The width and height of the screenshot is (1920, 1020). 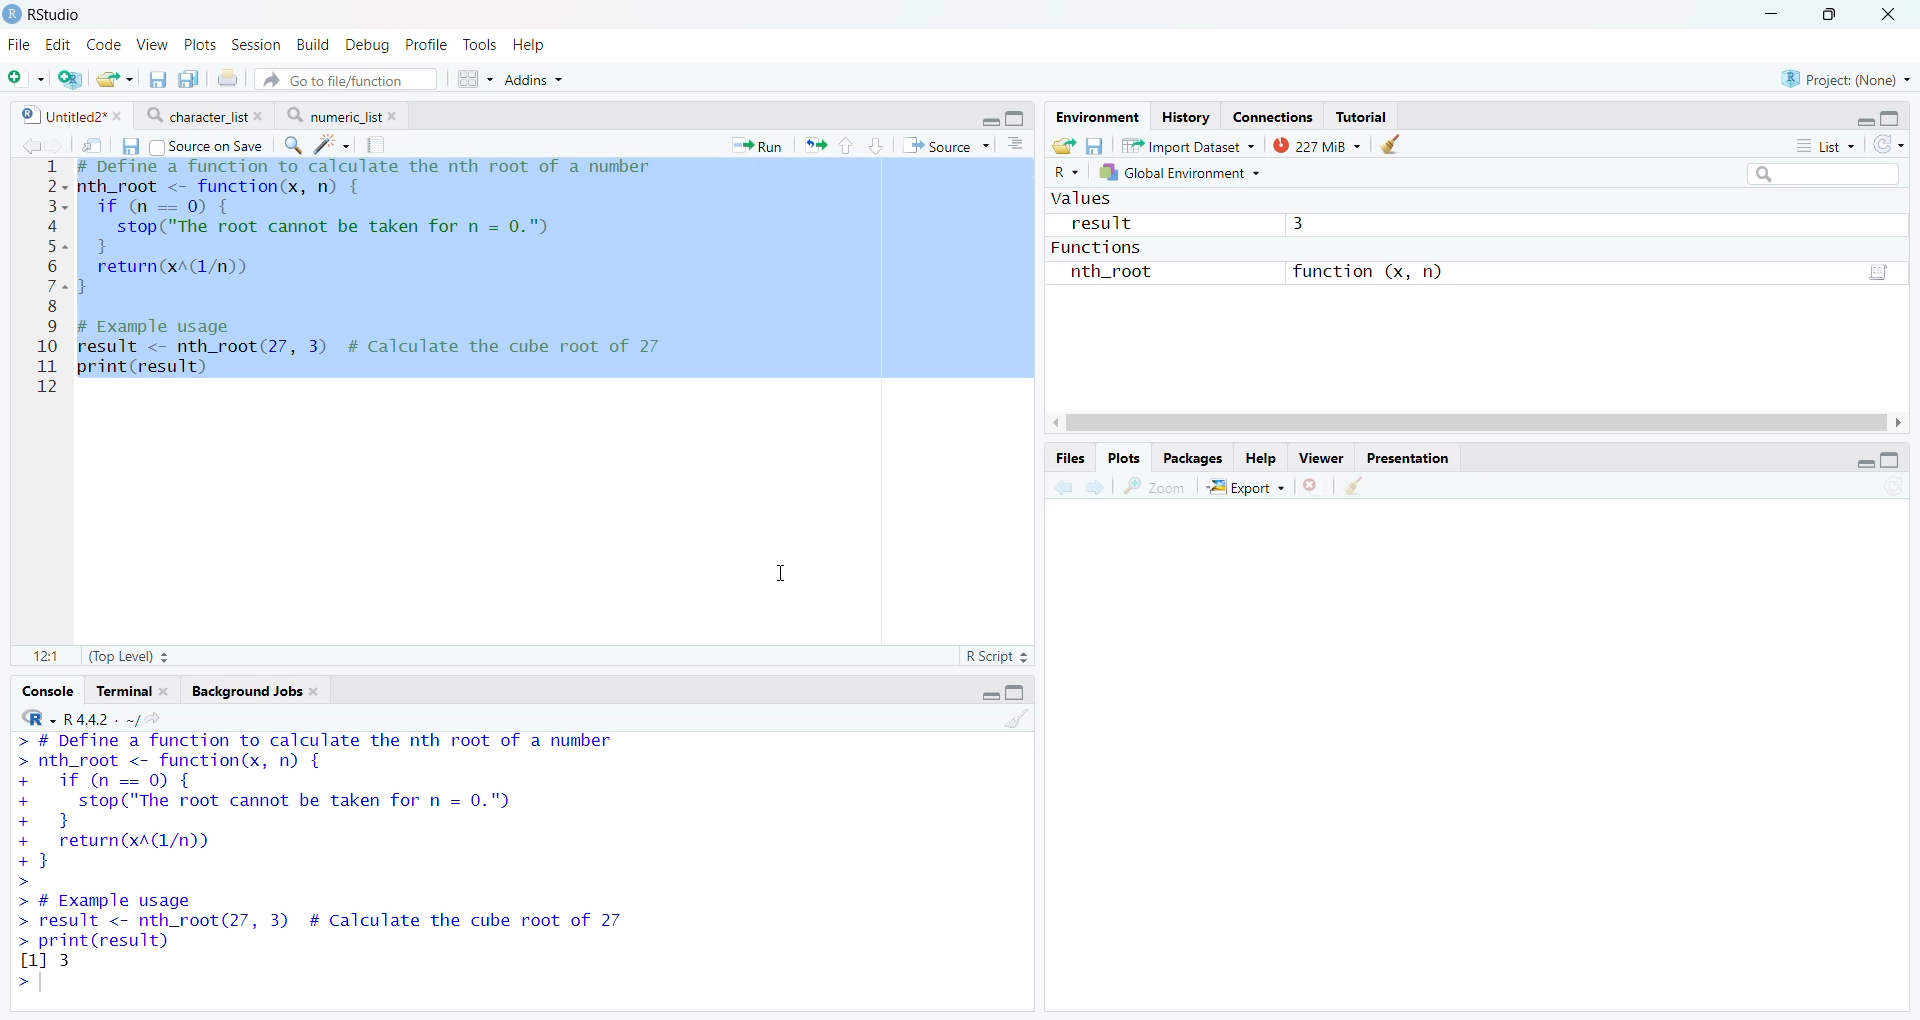 I want to click on Go to next section, so click(x=878, y=144).